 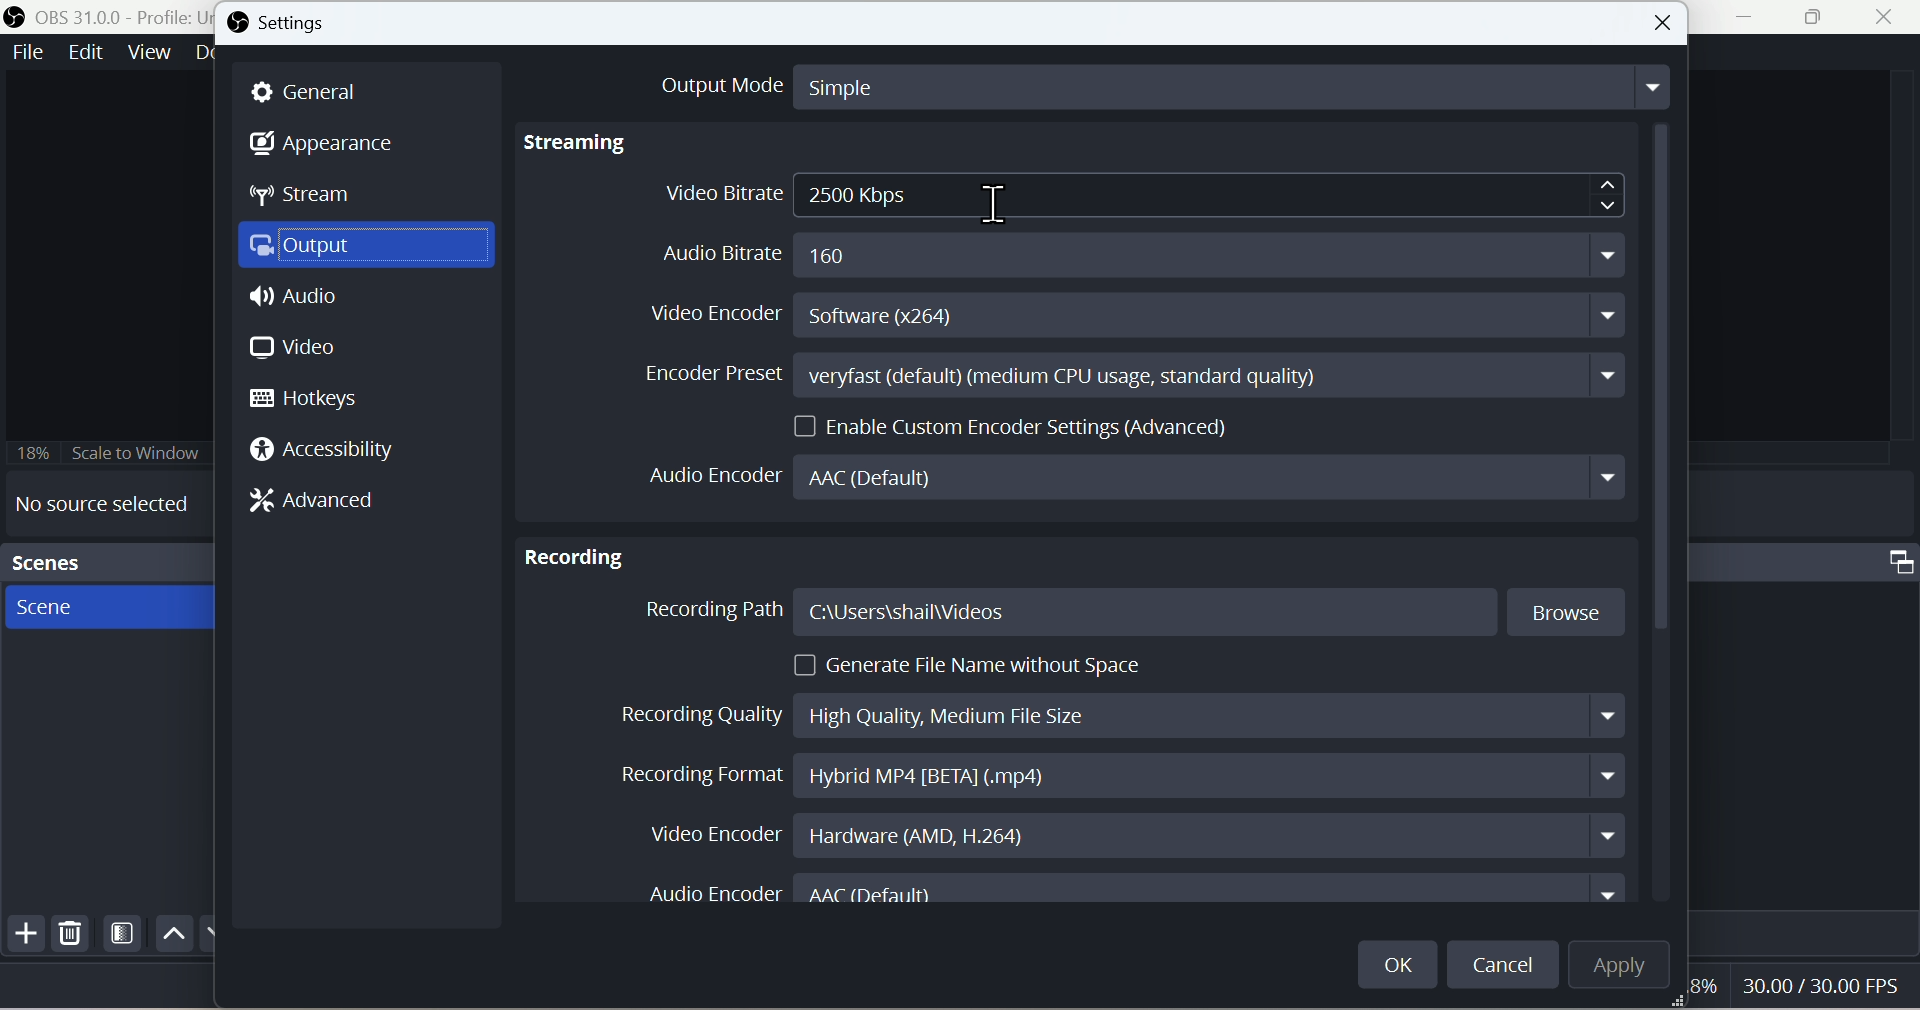 What do you see at coordinates (1665, 23) in the screenshot?
I see `` at bounding box center [1665, 23].